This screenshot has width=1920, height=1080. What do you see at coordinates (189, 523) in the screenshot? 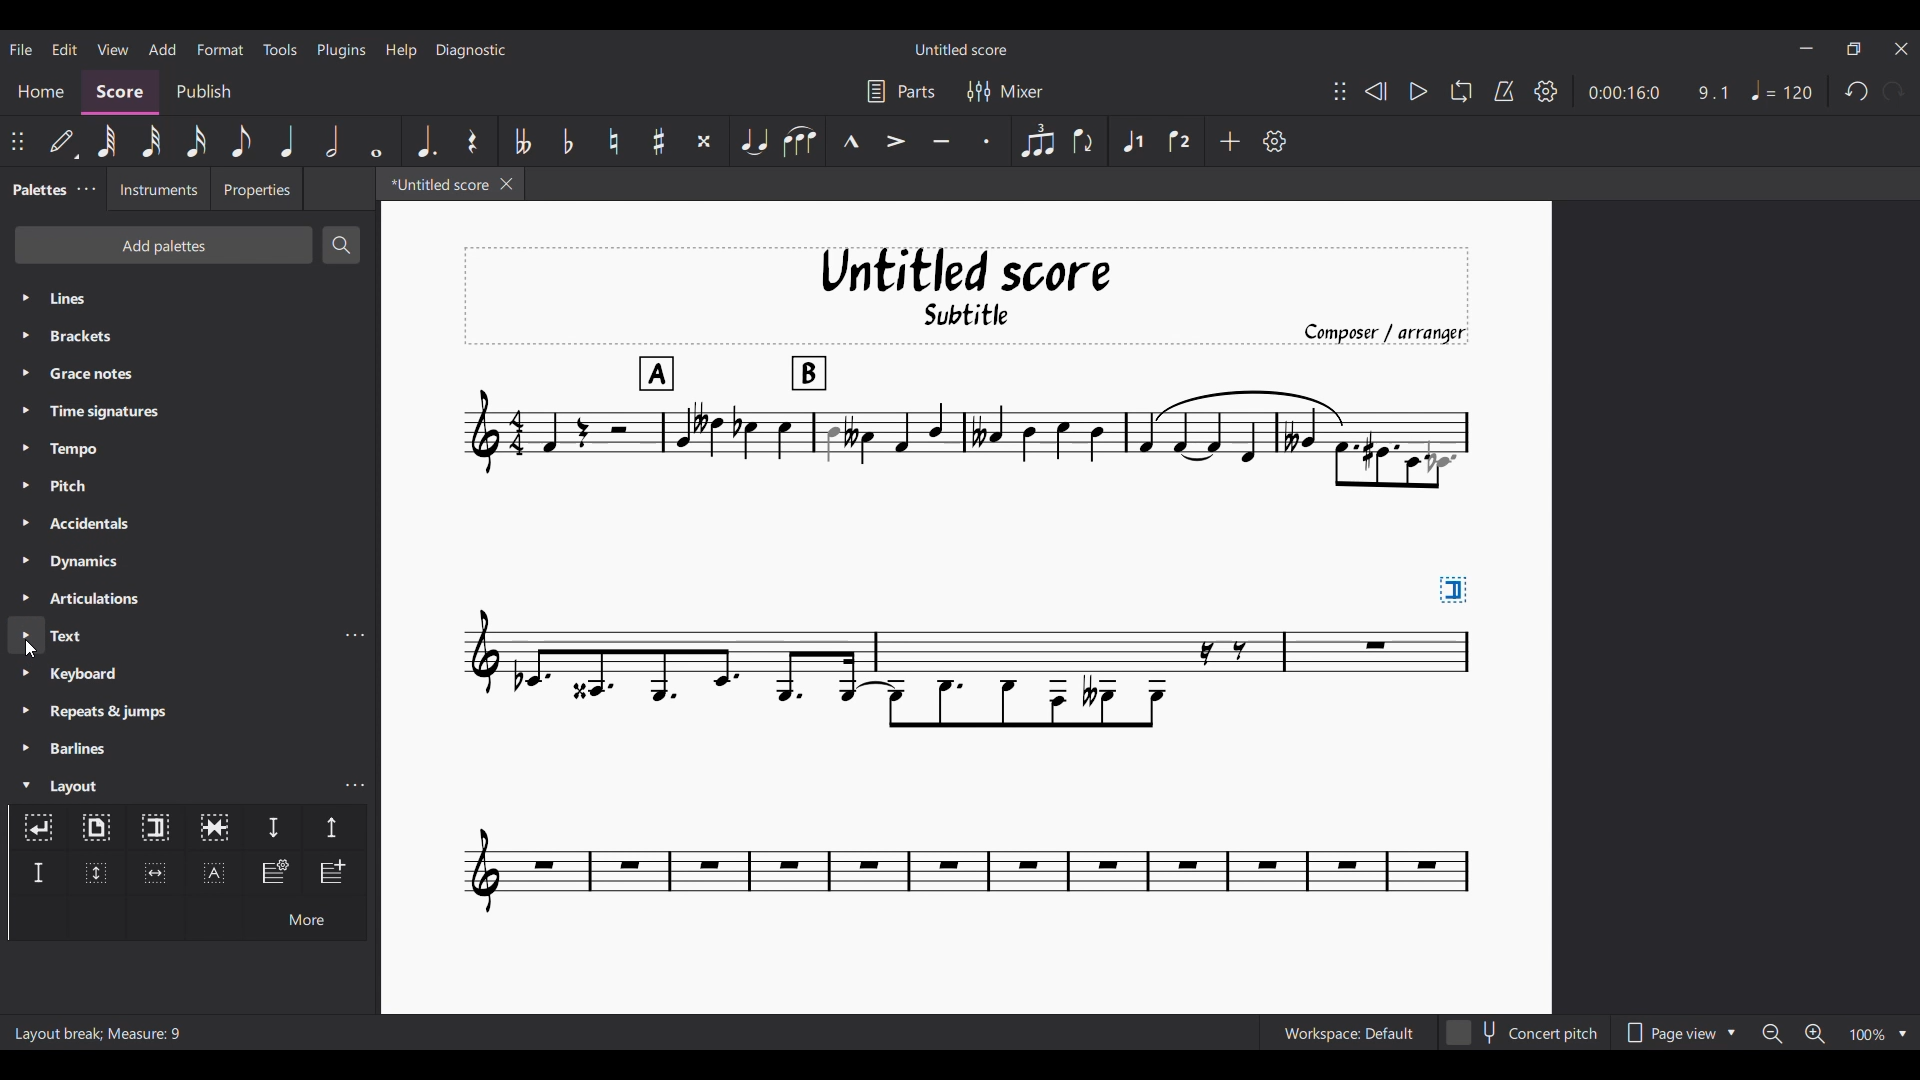
I see `Accidentals` at bounding box center [189, 523].